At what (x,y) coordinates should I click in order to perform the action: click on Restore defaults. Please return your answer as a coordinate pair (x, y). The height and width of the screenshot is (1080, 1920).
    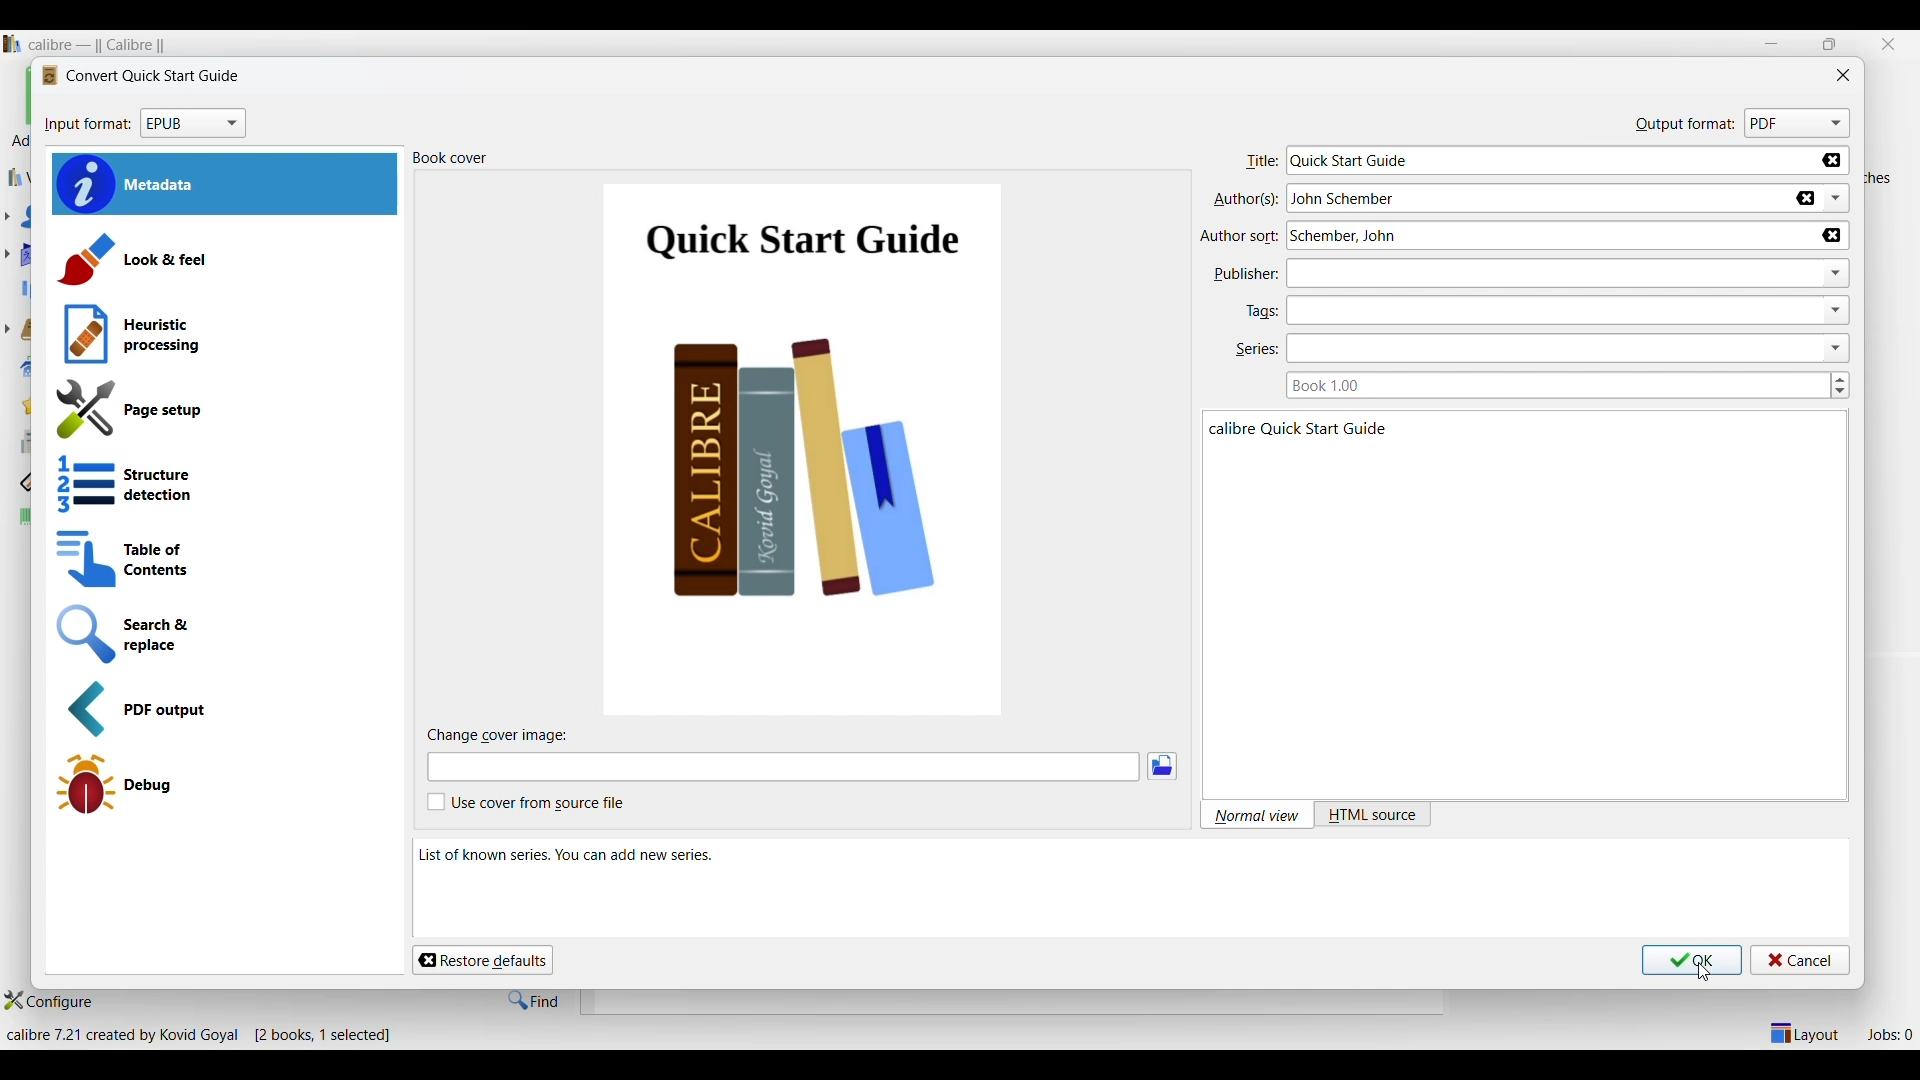
    Looking at the image, I should click on (483, 961).